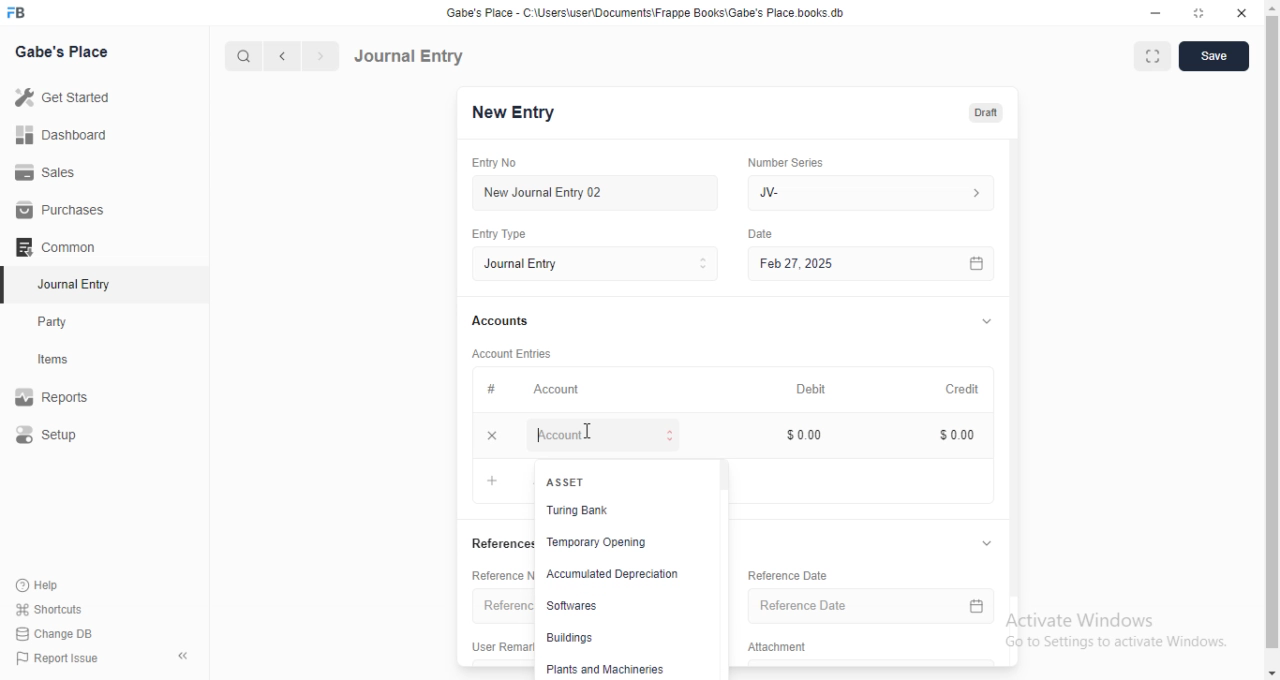  I want to click on Journal Entry, so click(603, 264).